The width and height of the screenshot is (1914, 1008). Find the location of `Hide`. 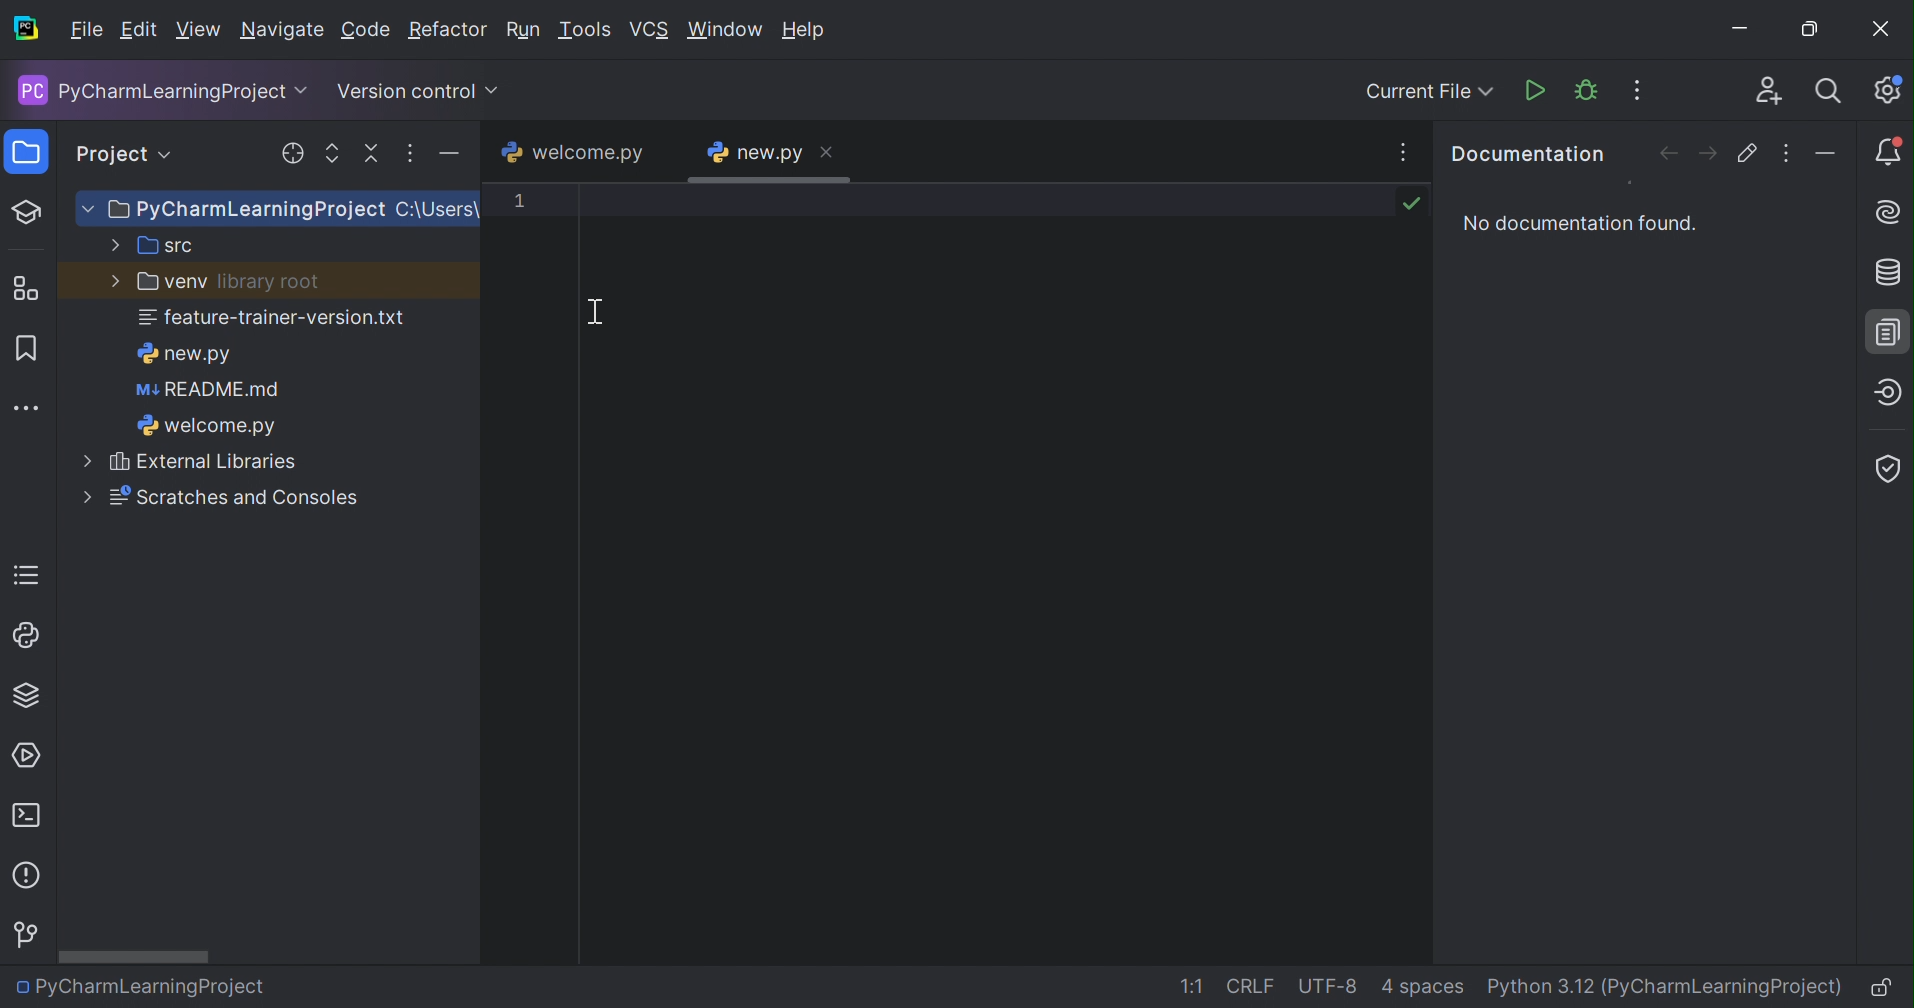

Hide is located at coordinates (1830, 154).